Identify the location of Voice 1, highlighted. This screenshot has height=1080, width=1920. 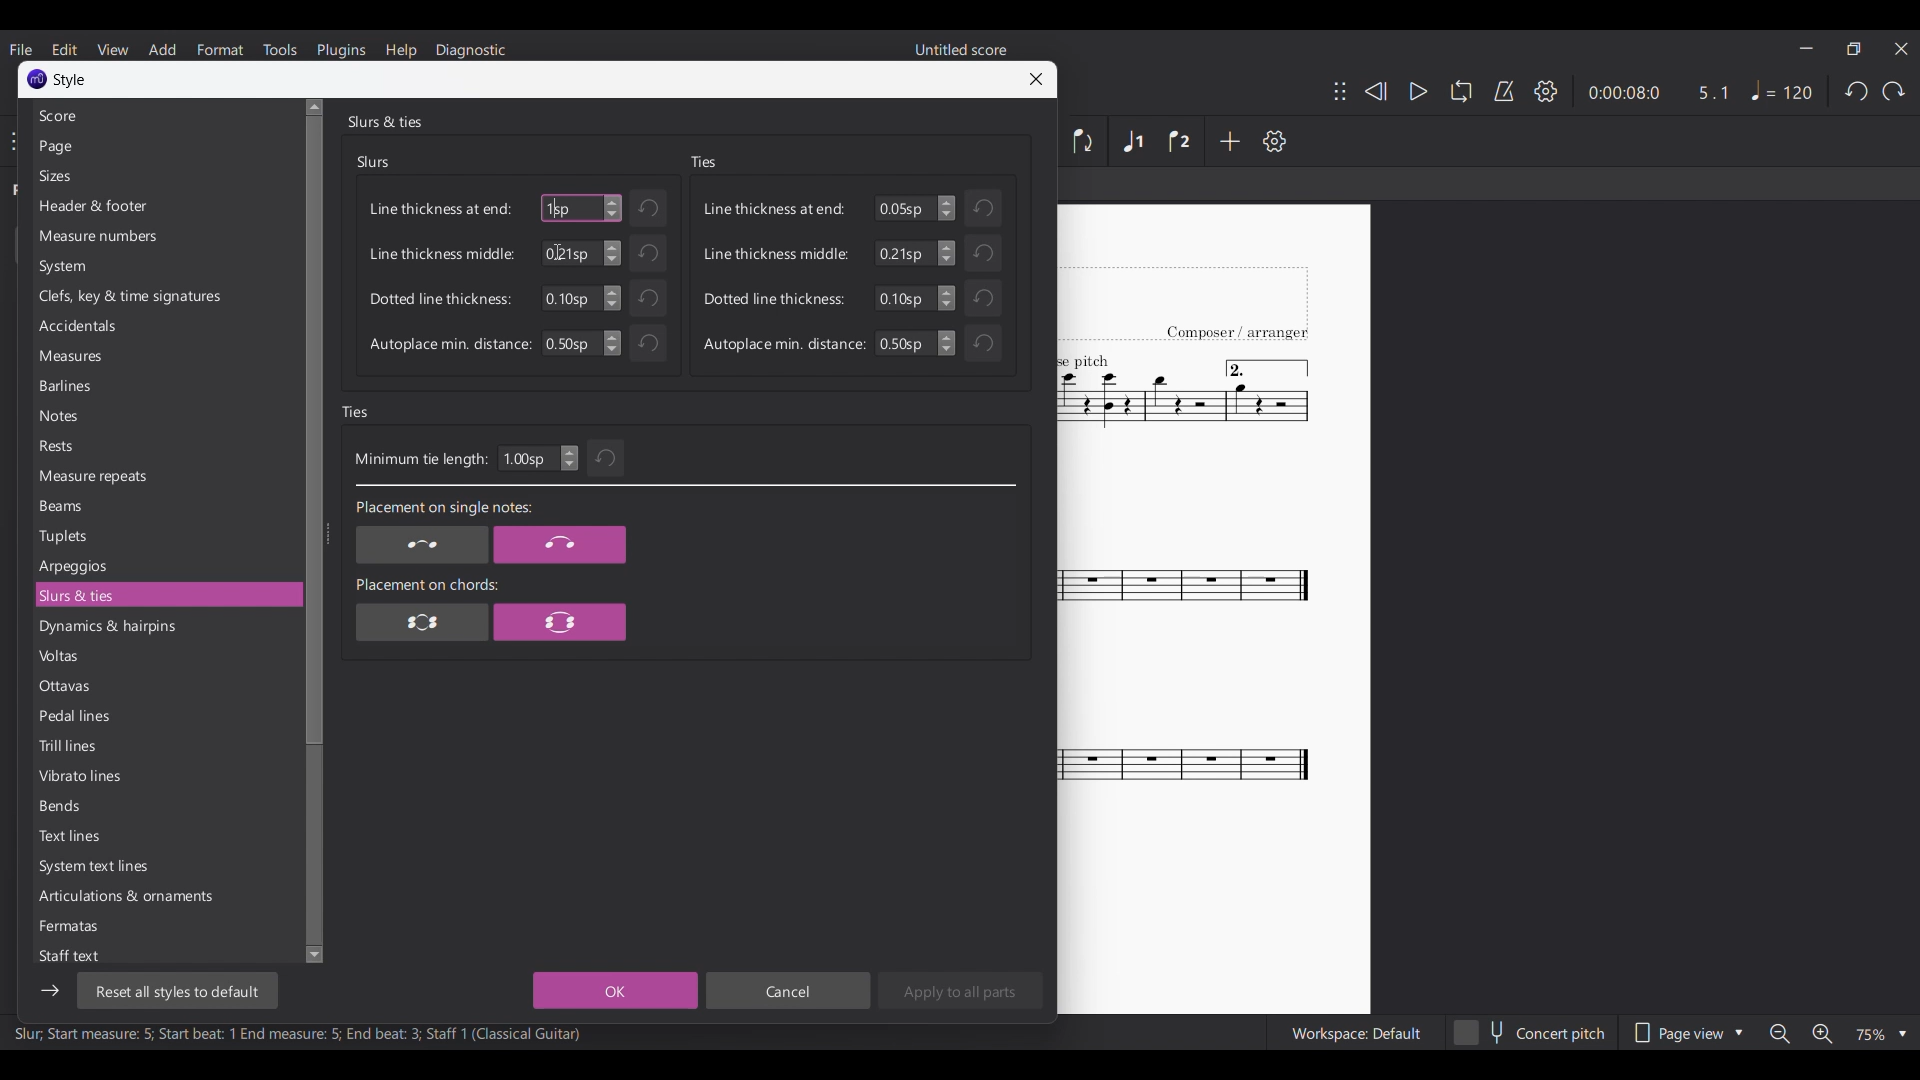
(1134, 142).